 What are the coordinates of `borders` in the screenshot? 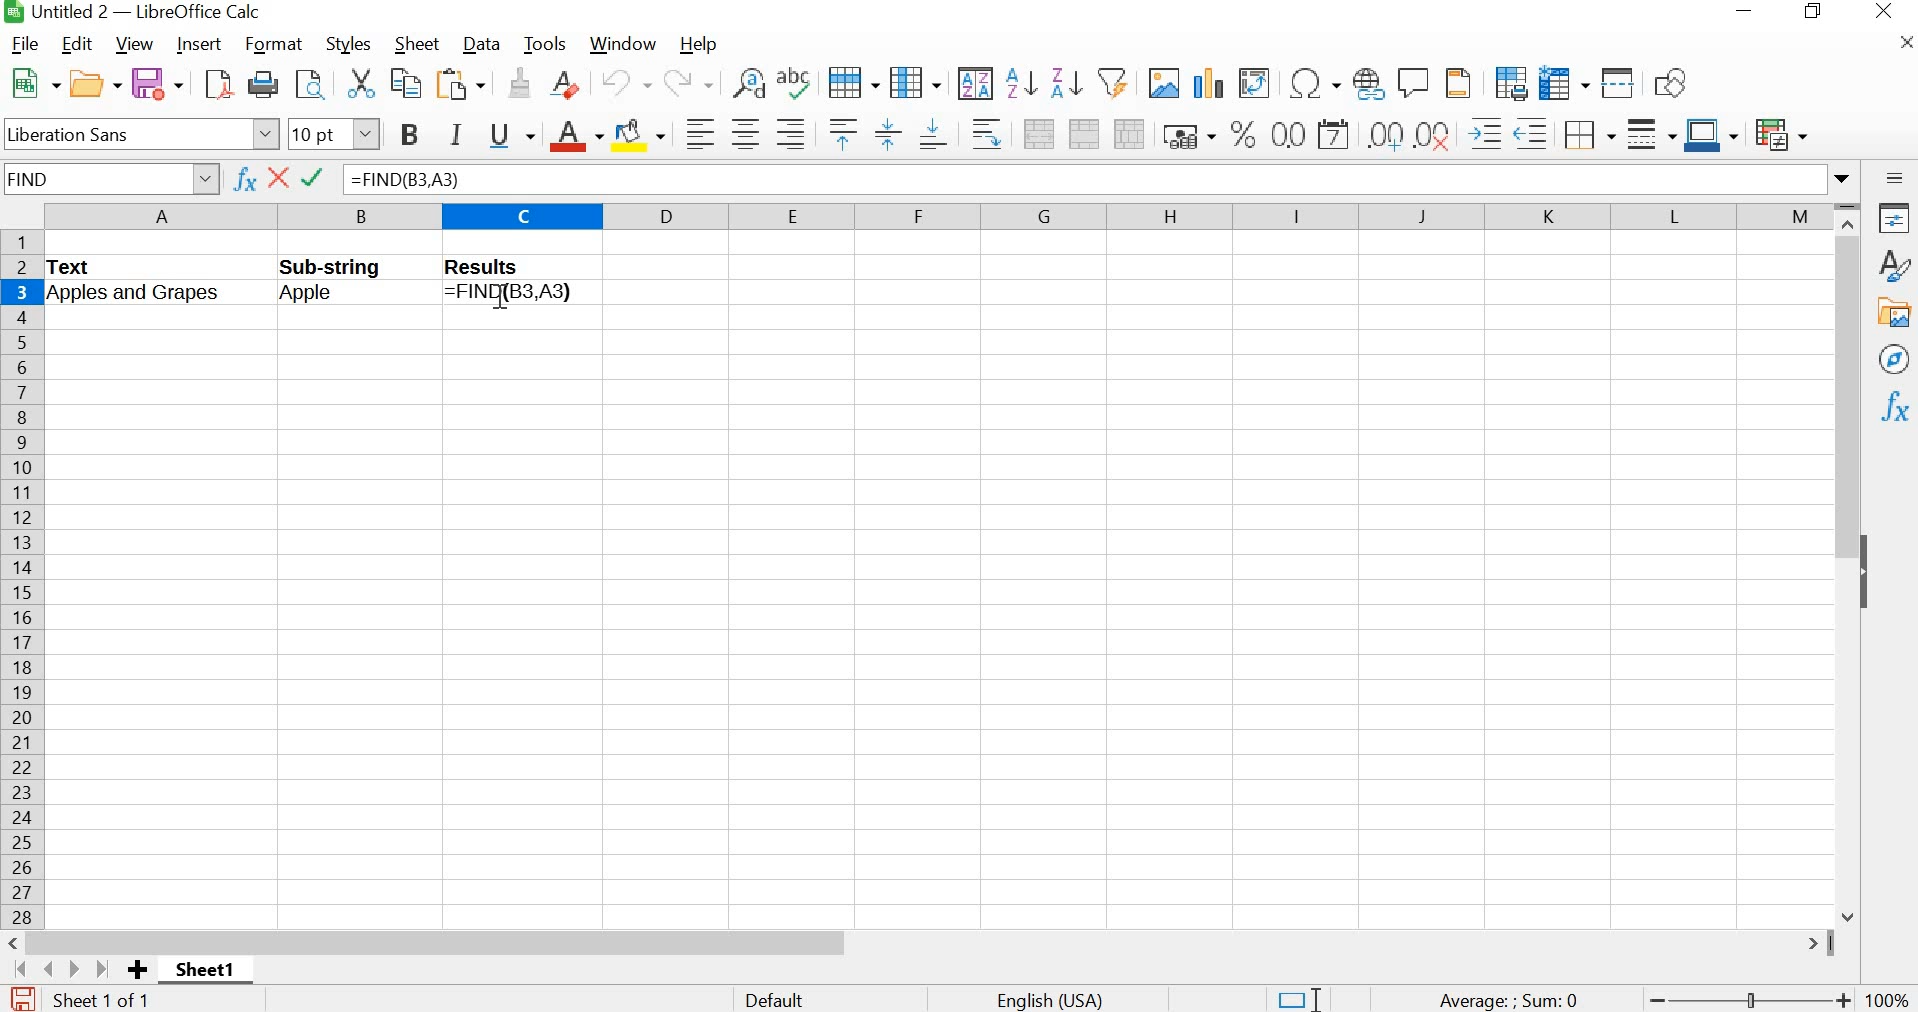 It's located at (1588, 132).